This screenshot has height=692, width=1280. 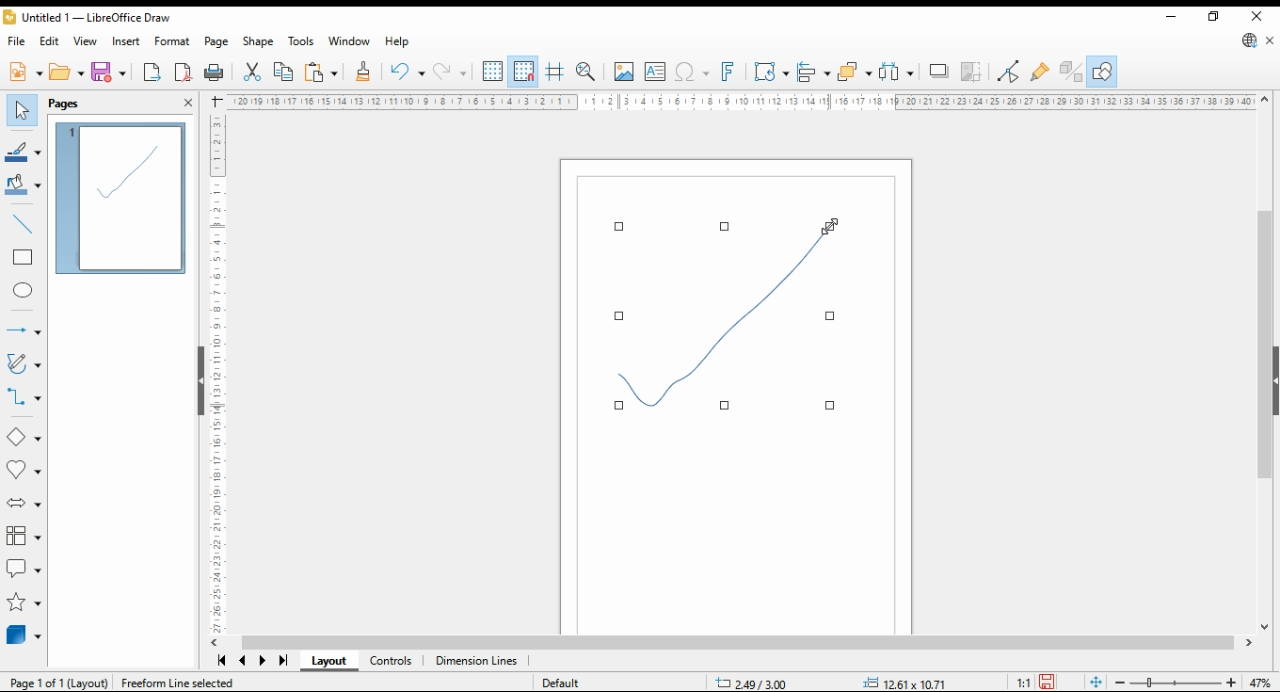 I want to click on 1:1, so click(x=1018, y=684).